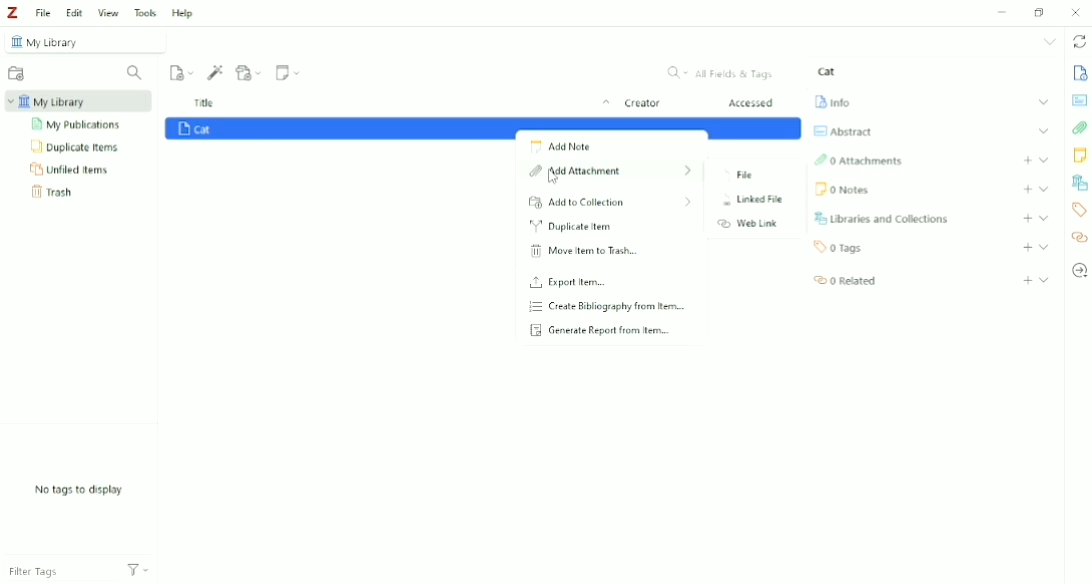  Describe the element at coordinates (56, 192) in the screenshot. I see `Trash` at that location.